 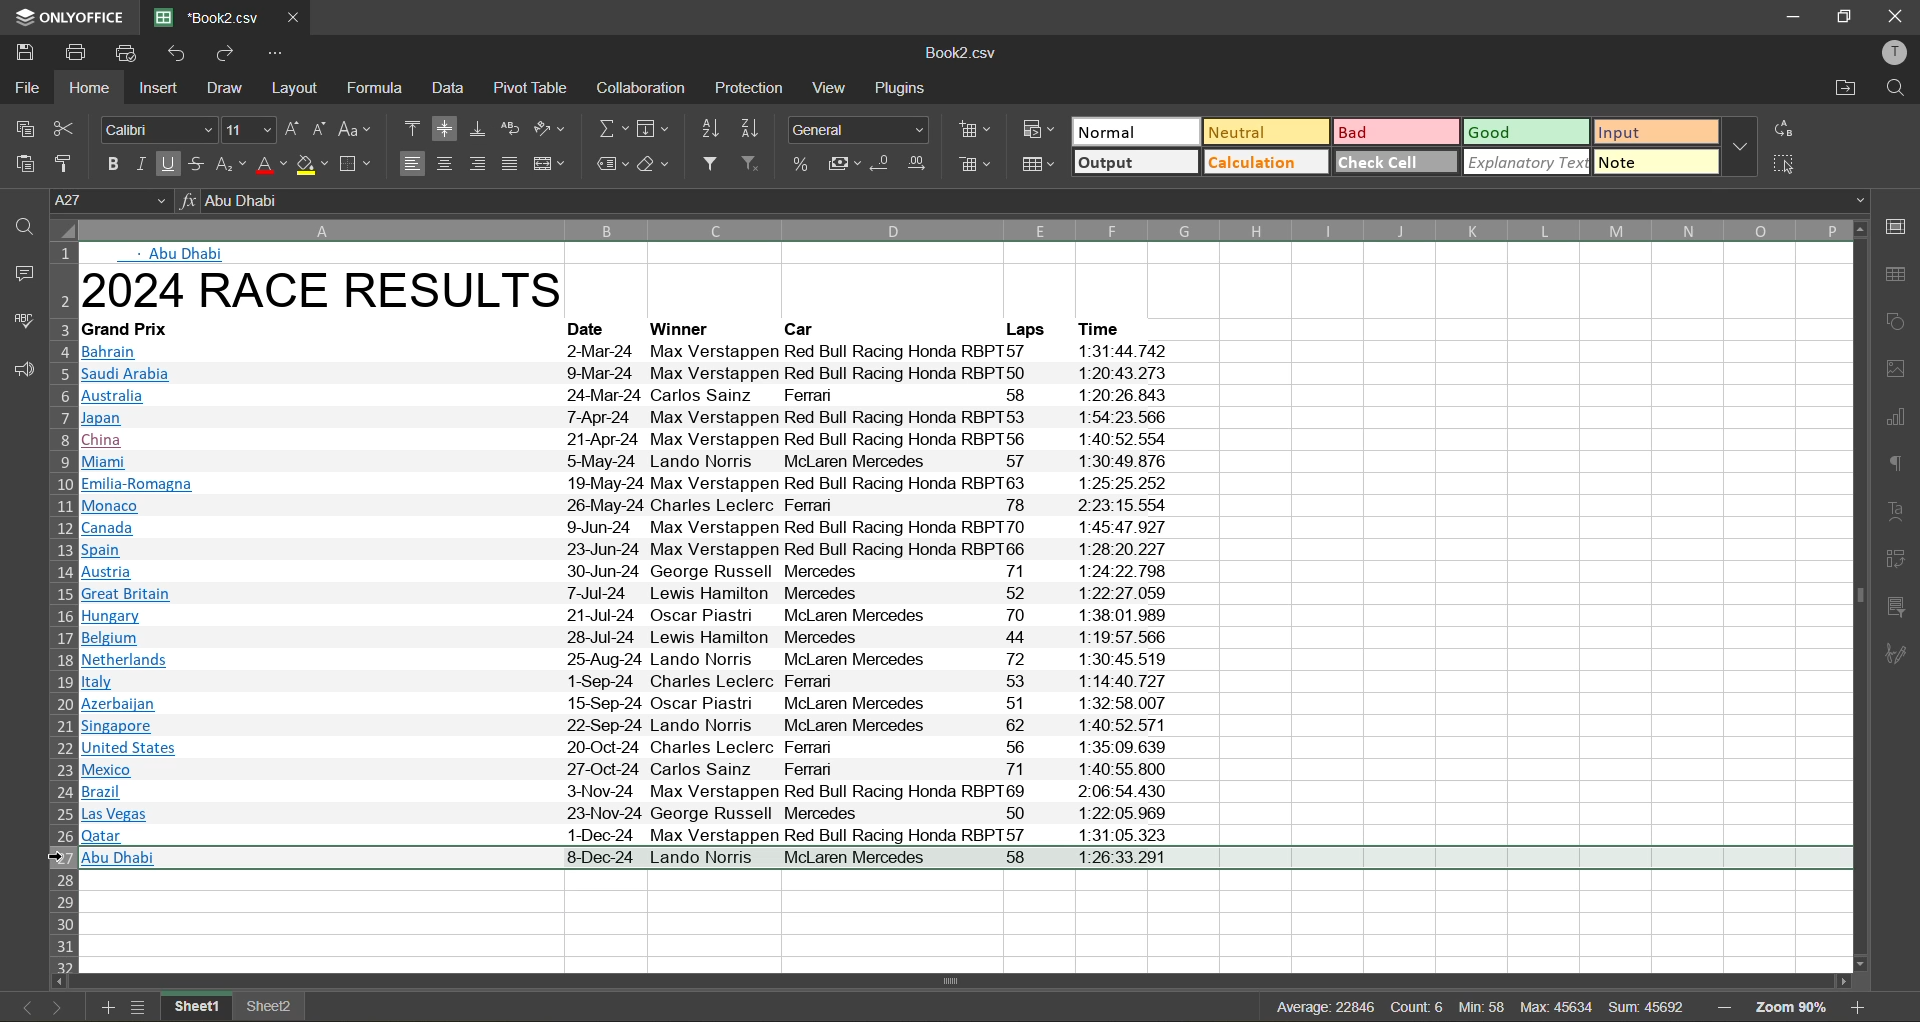 I want to click on shapes, so click(x=1898, y=323).